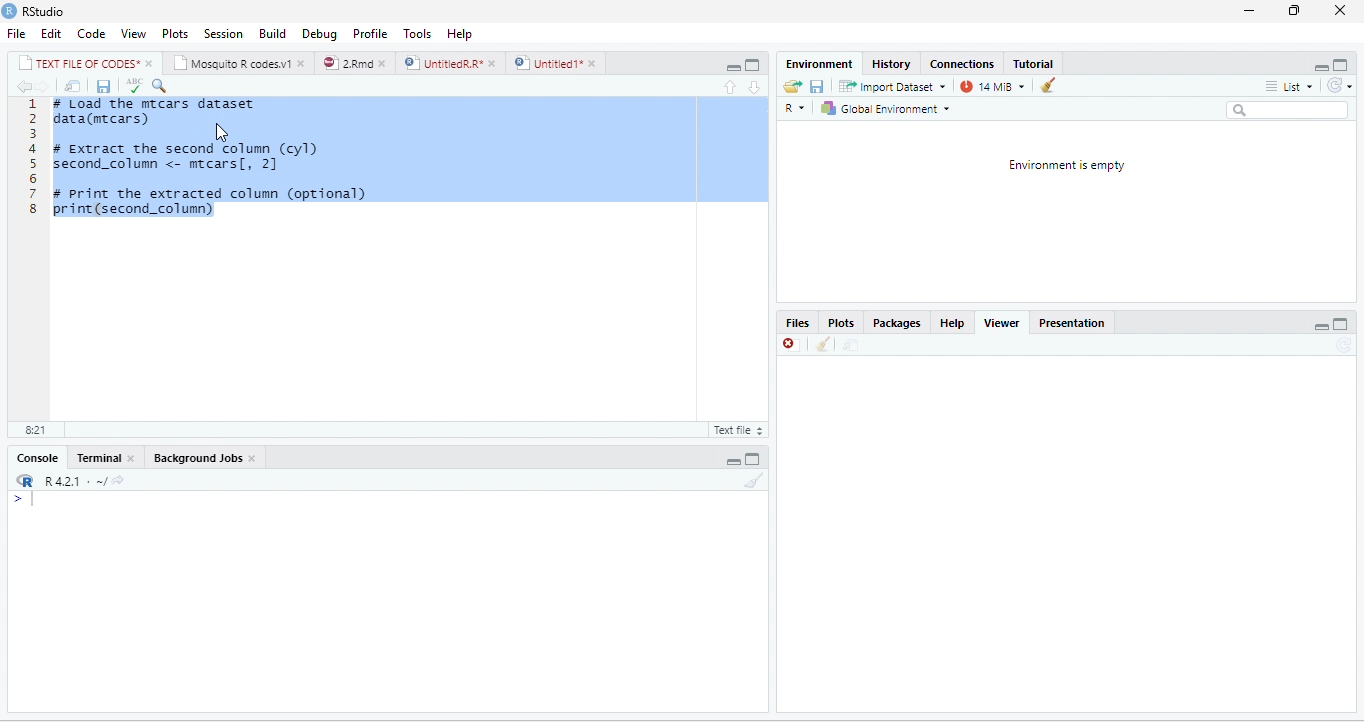 The height and width of the screenshot is (722, 1364). What do you see at coordinates (133, 458) in the screenshot?
I see `close` at bounding box center [133, 458].